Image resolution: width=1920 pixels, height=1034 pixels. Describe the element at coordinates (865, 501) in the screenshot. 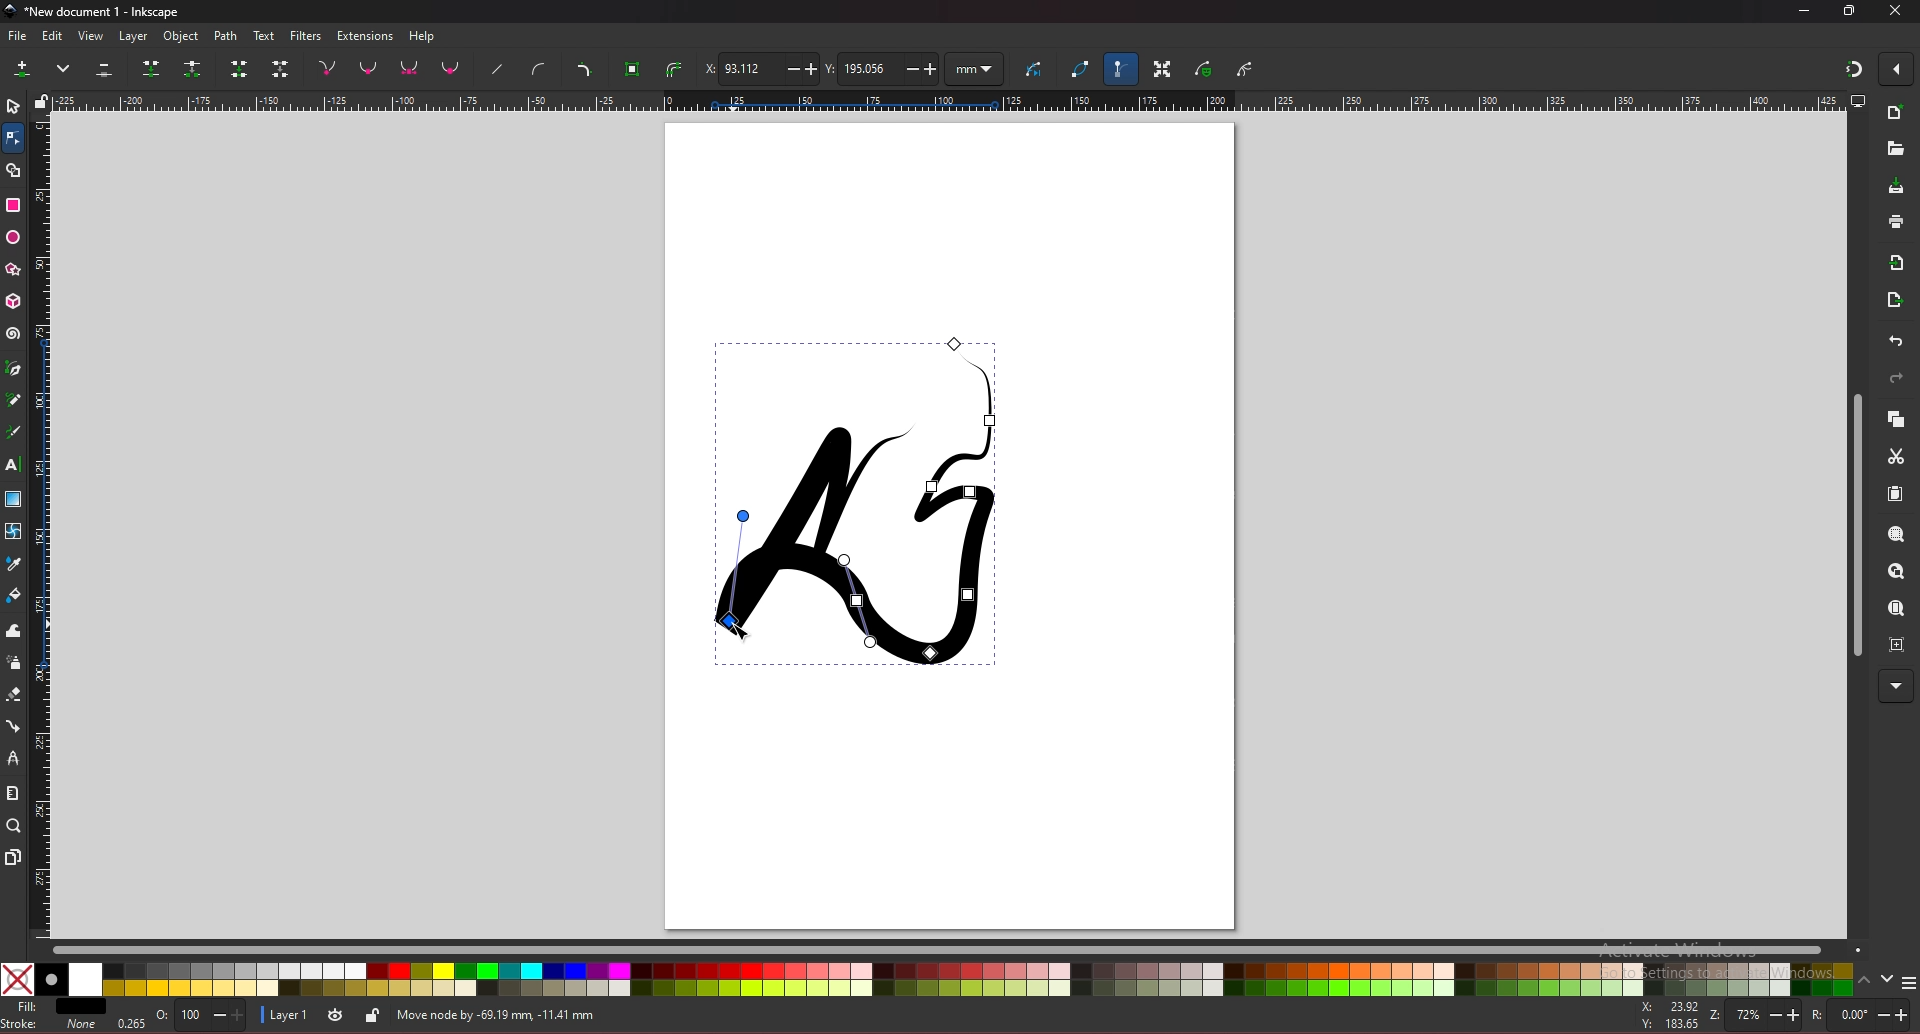

I see `drawing` at that location.